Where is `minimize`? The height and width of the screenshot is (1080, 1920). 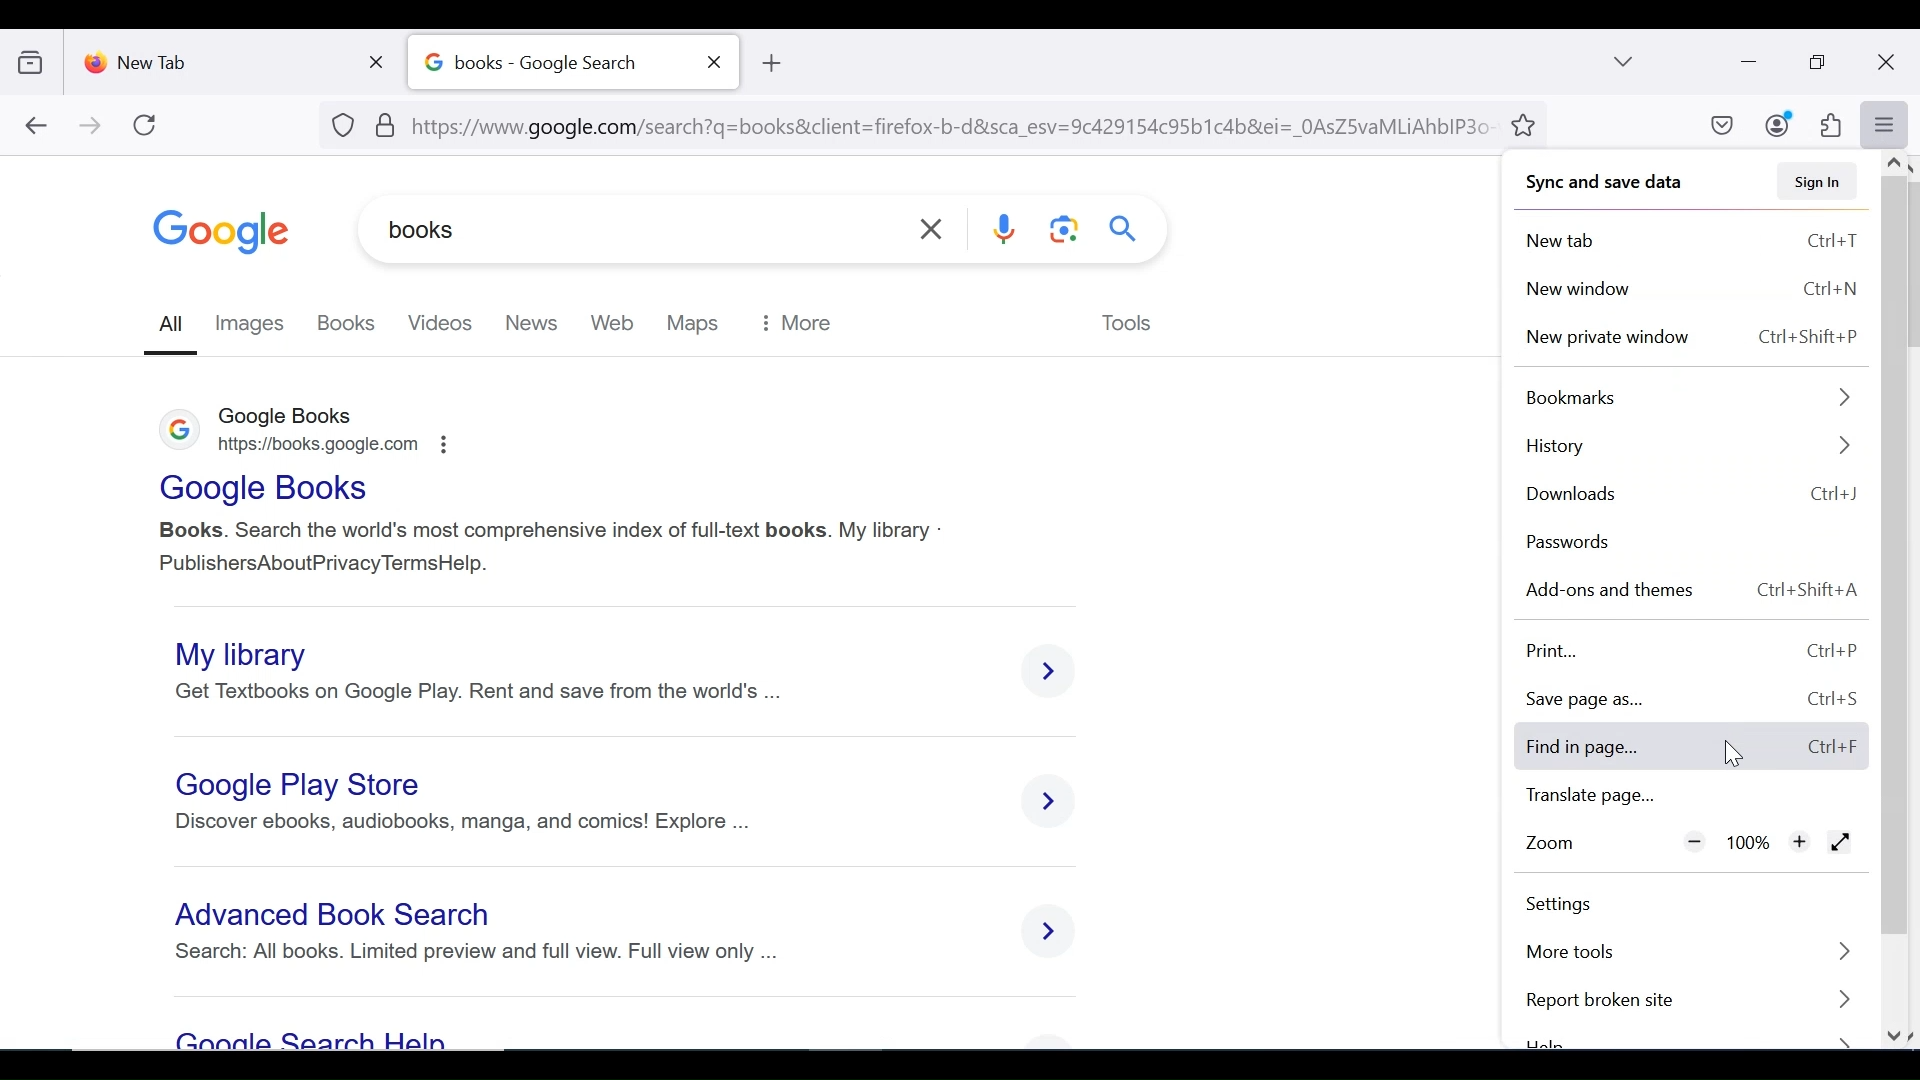
minimize is located at coordinates (1746, 60).